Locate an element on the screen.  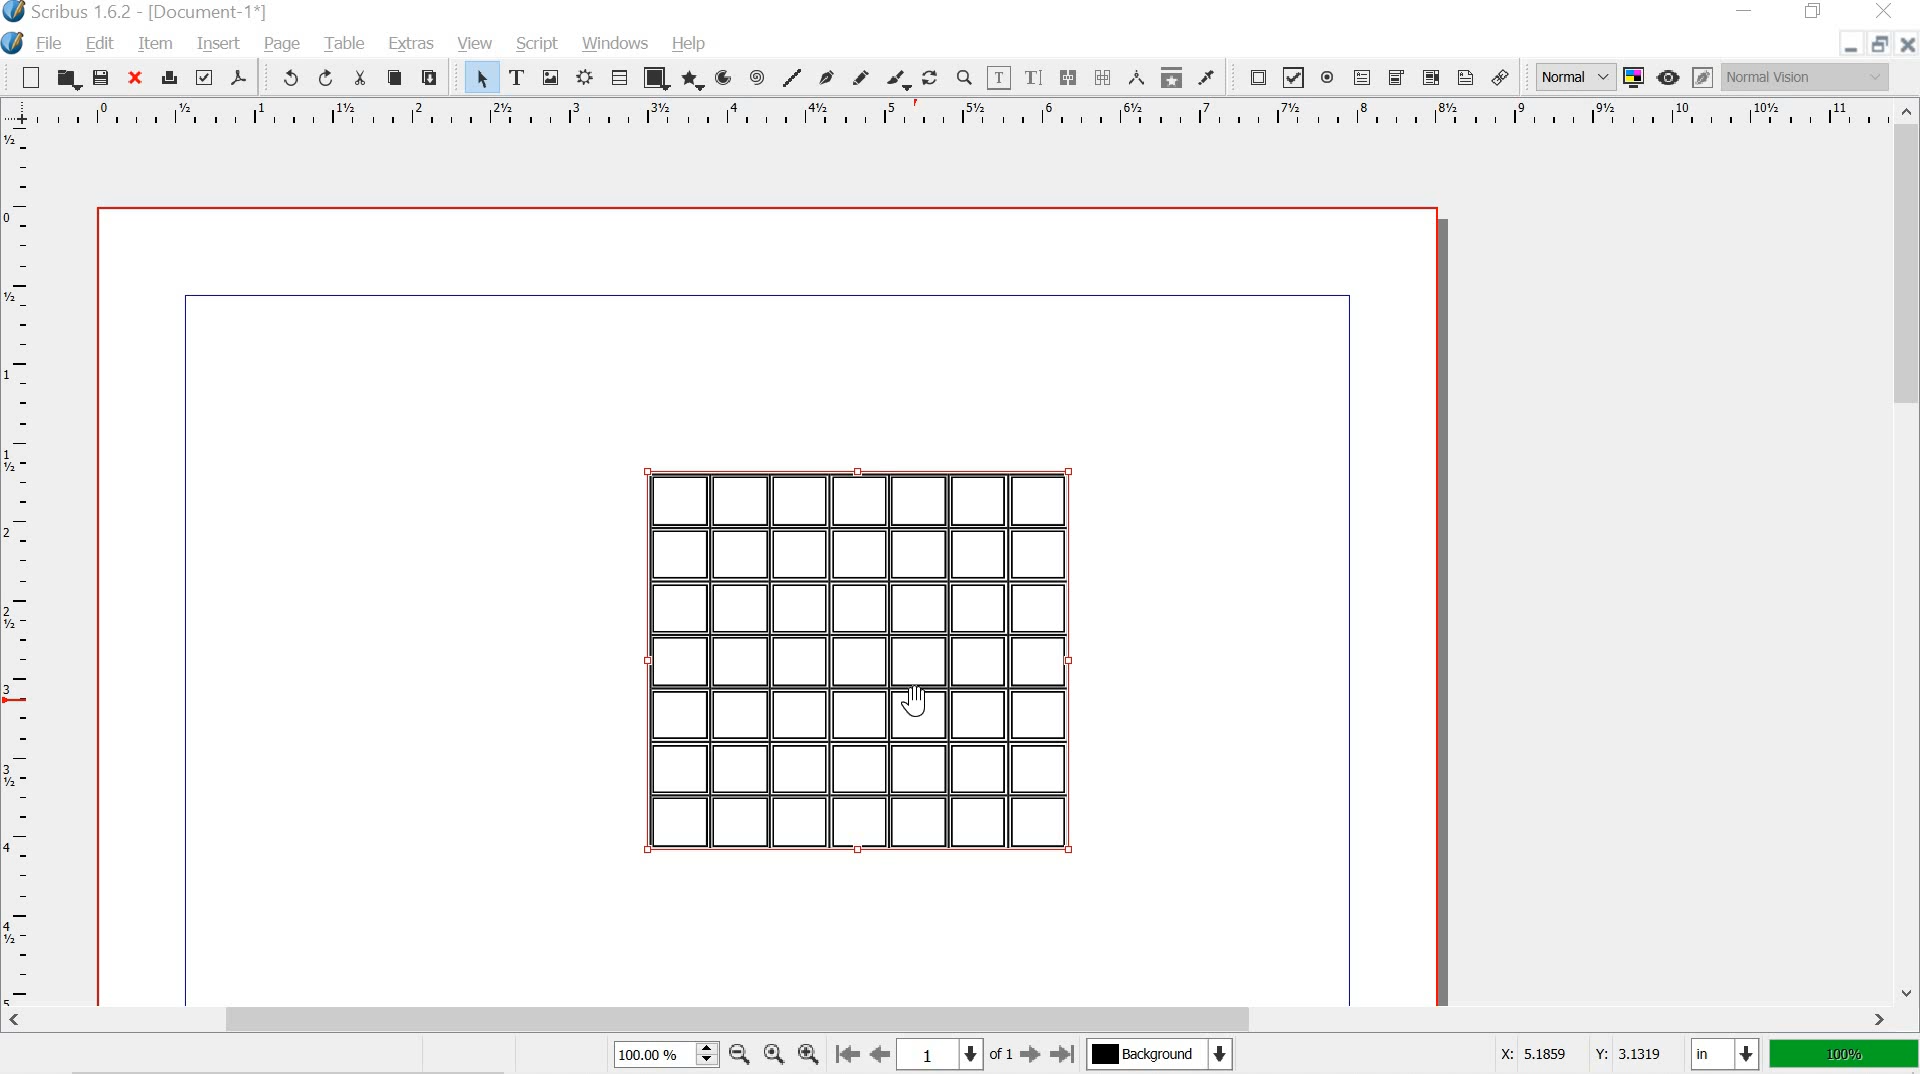
minimize is located at coordinates (1842, 47).